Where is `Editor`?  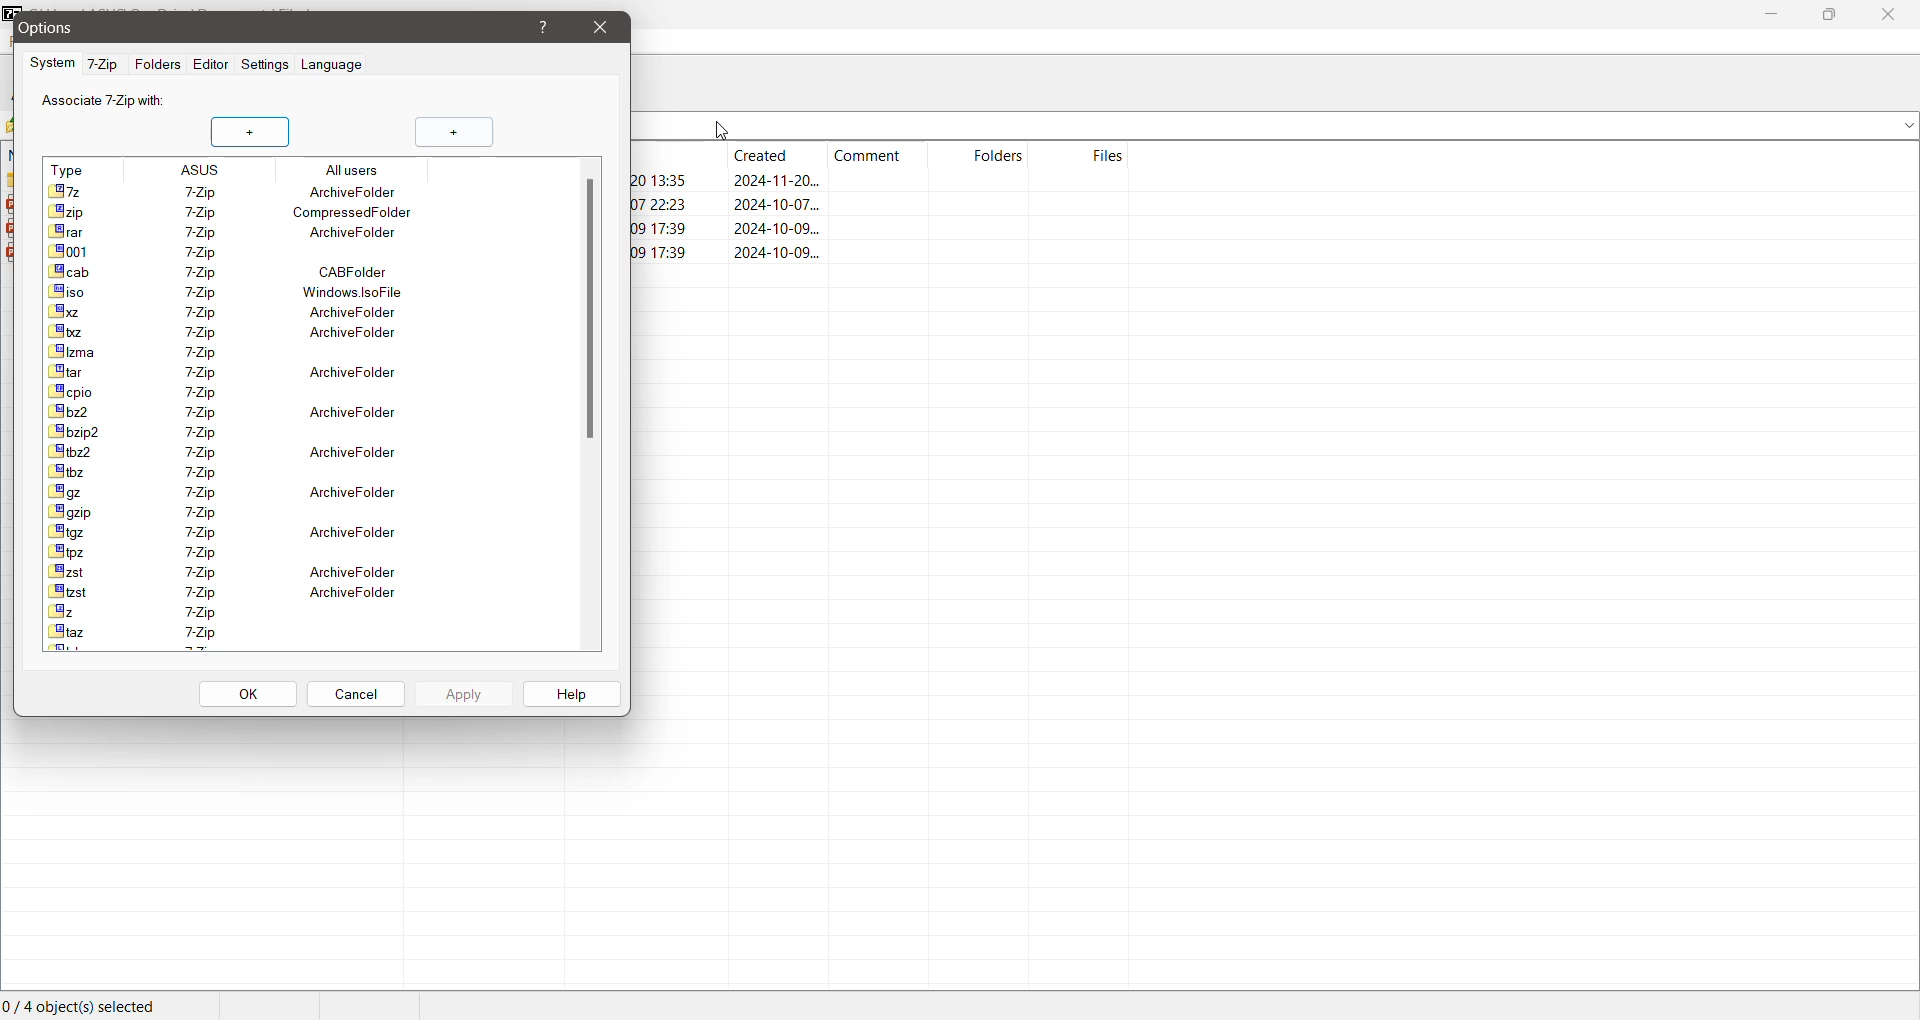 Editor is located at coordinates (208, 66).